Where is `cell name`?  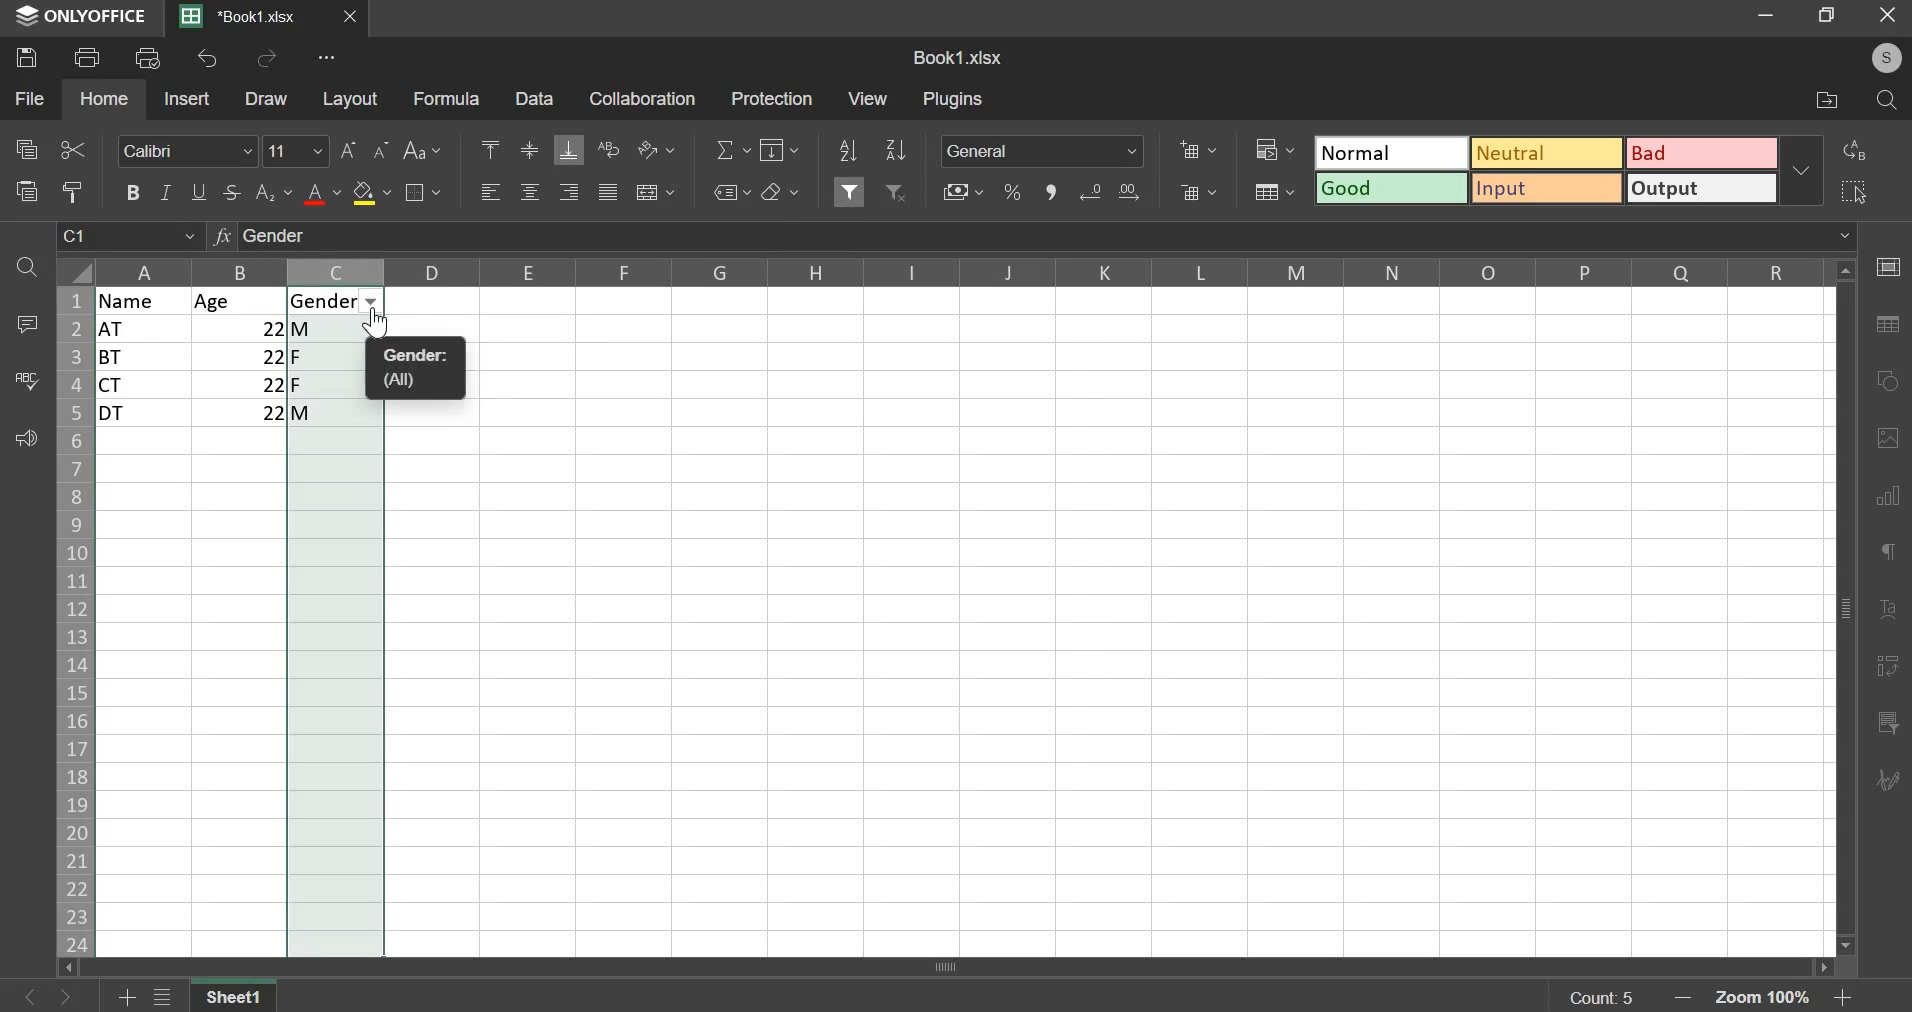 cell name is located at coordinates (130, 240).